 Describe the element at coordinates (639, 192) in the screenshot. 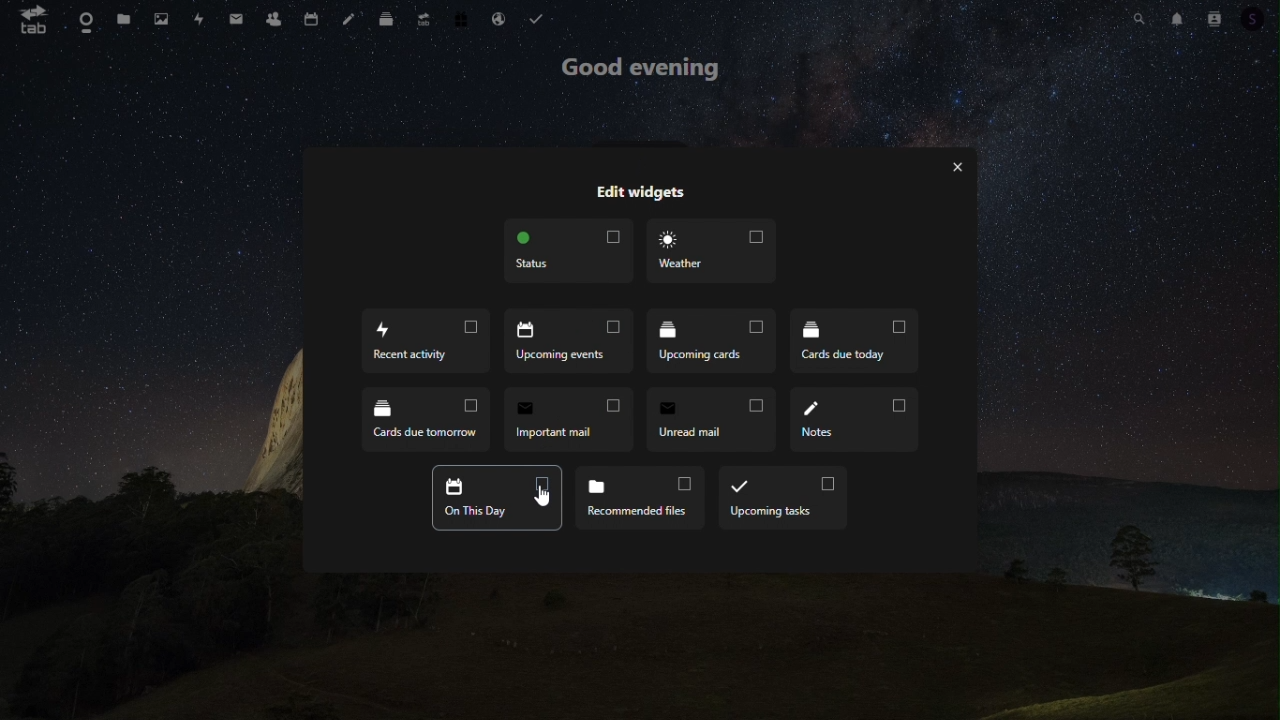

I see `Edit widgets` at that location.